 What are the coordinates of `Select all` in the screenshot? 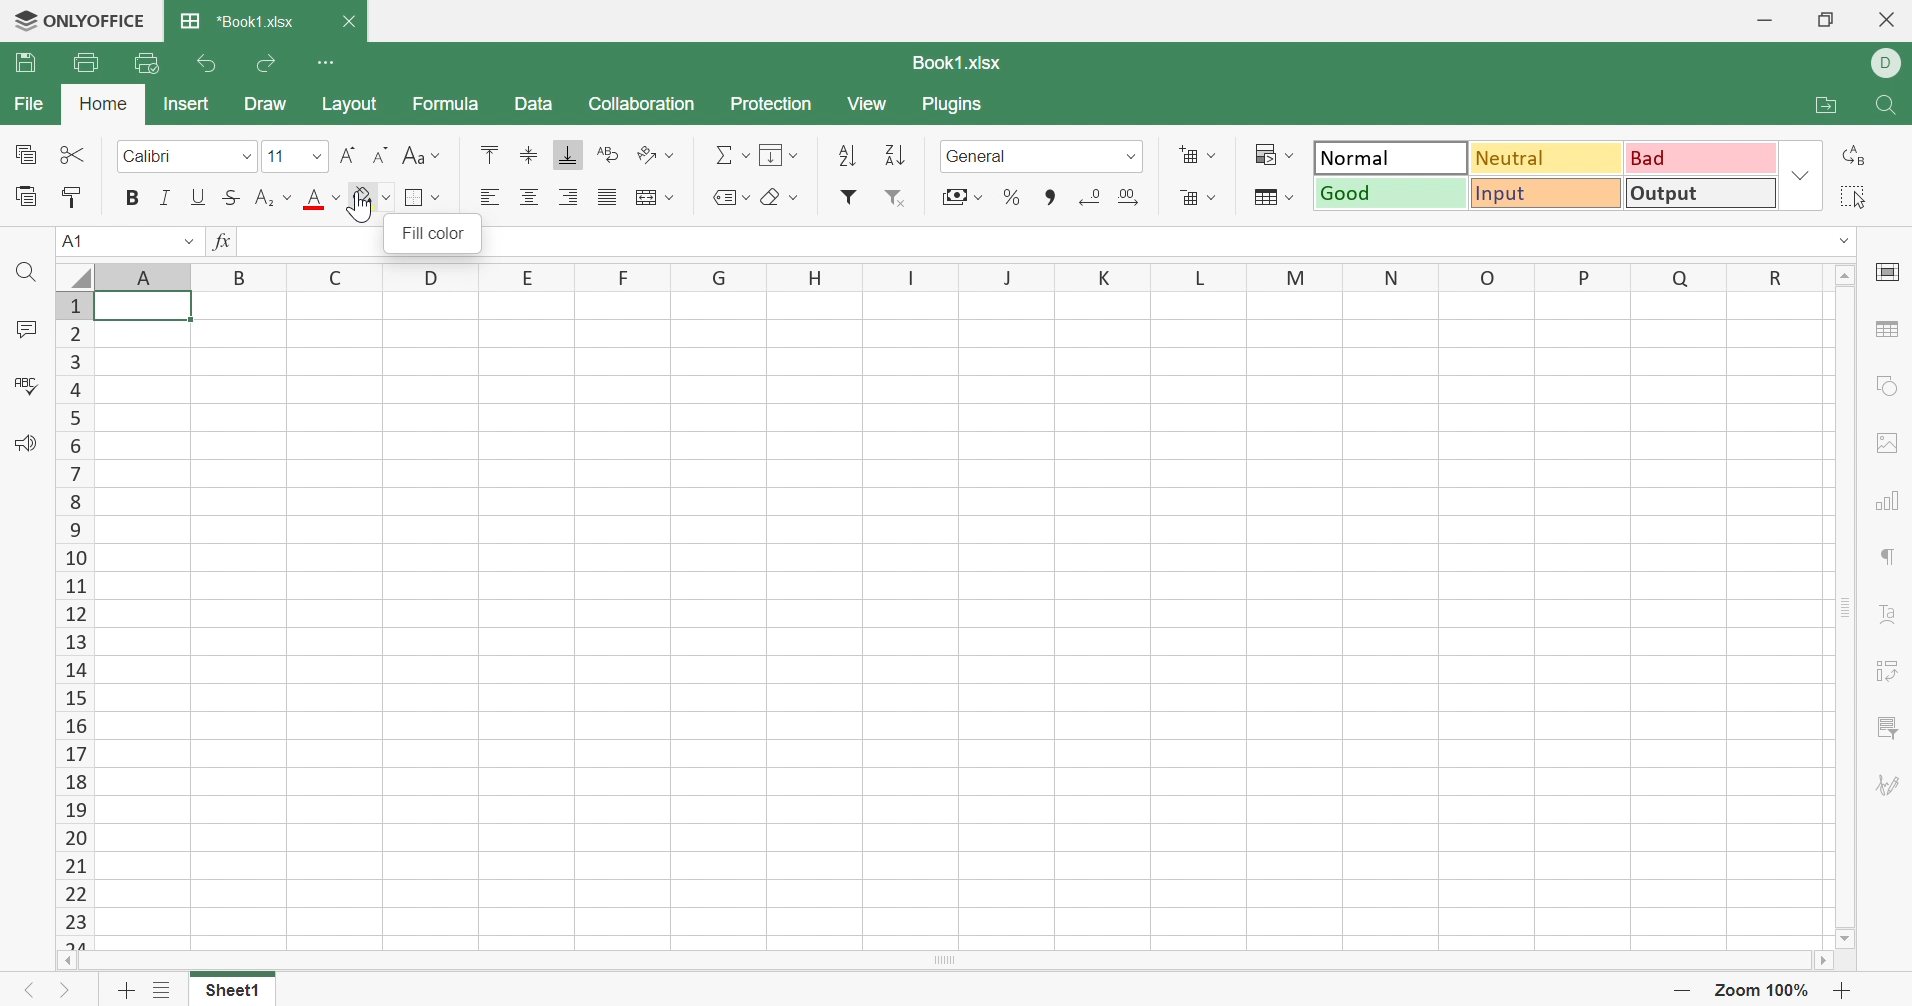 It's located at (1852, 197).